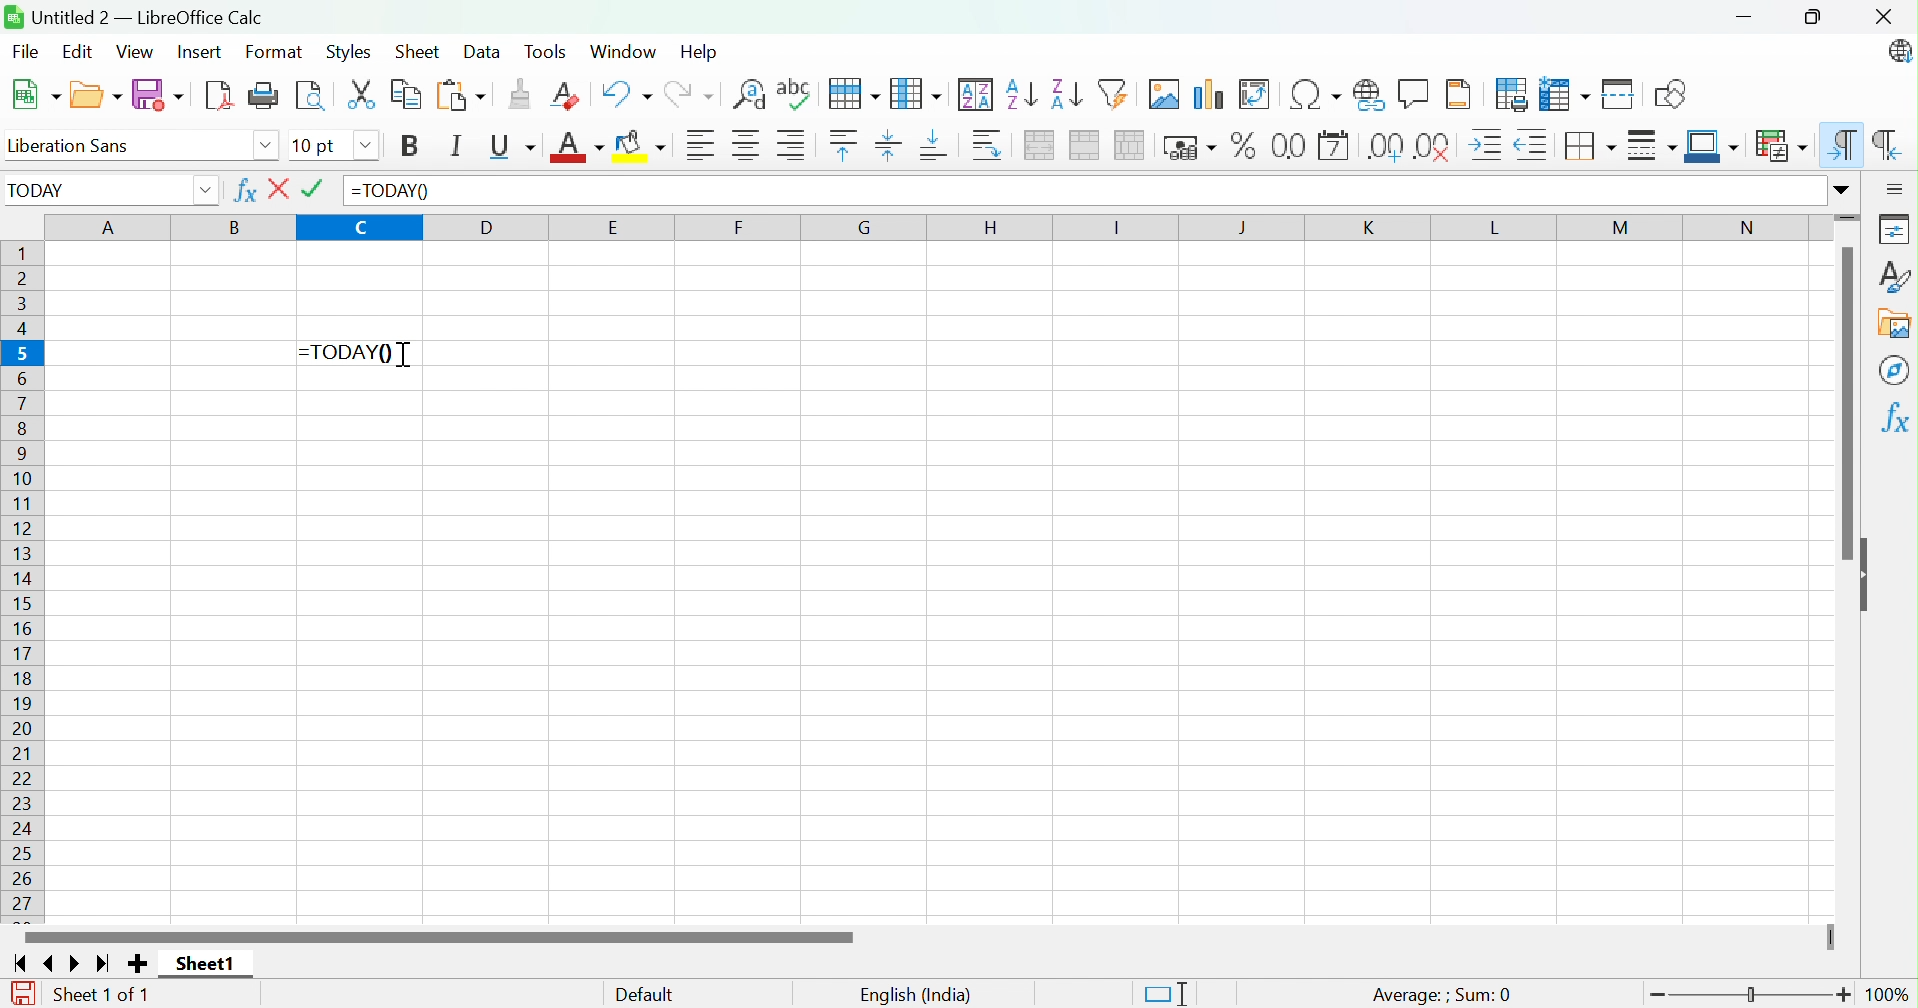 The image size is (1918, 1008). Describe the element at coordinates (1780, 145) in the screenshot. I see `Conditional` at that location.